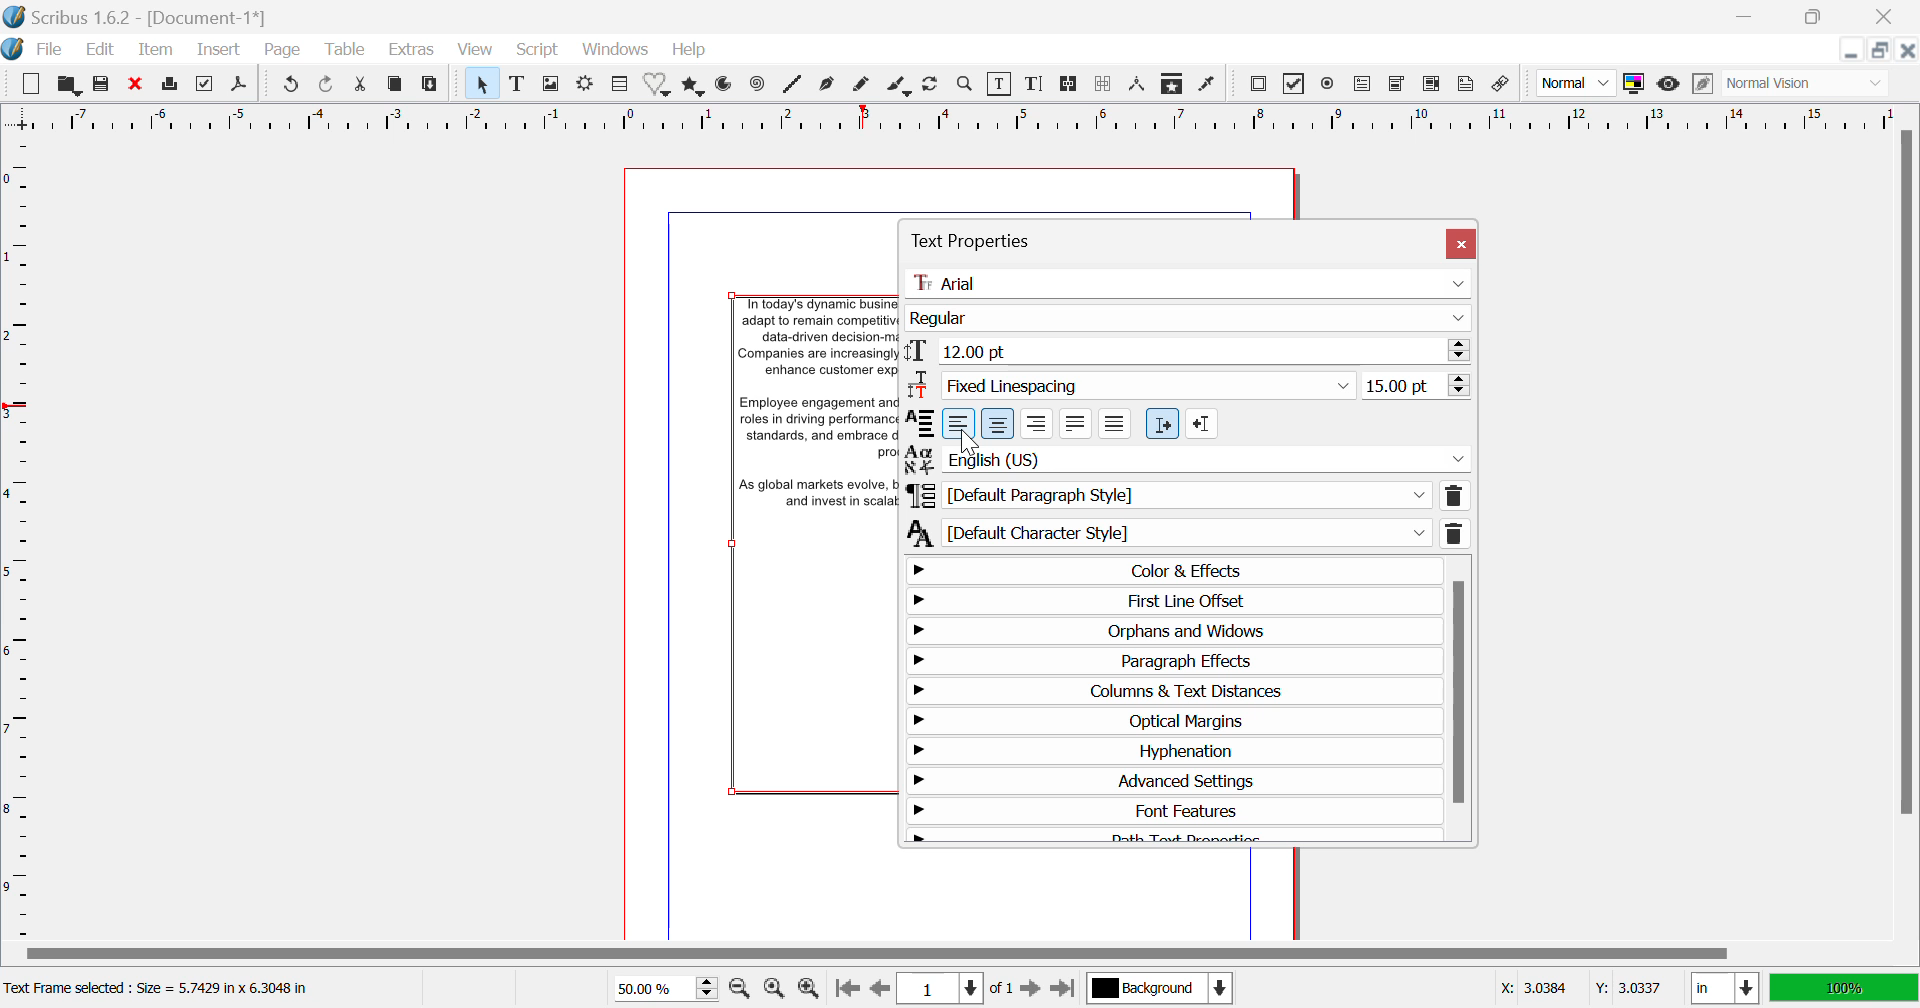 The width and height of the screenshot is (1920, 1008). I want to click on Advanced Settings, so click(1169, 780).